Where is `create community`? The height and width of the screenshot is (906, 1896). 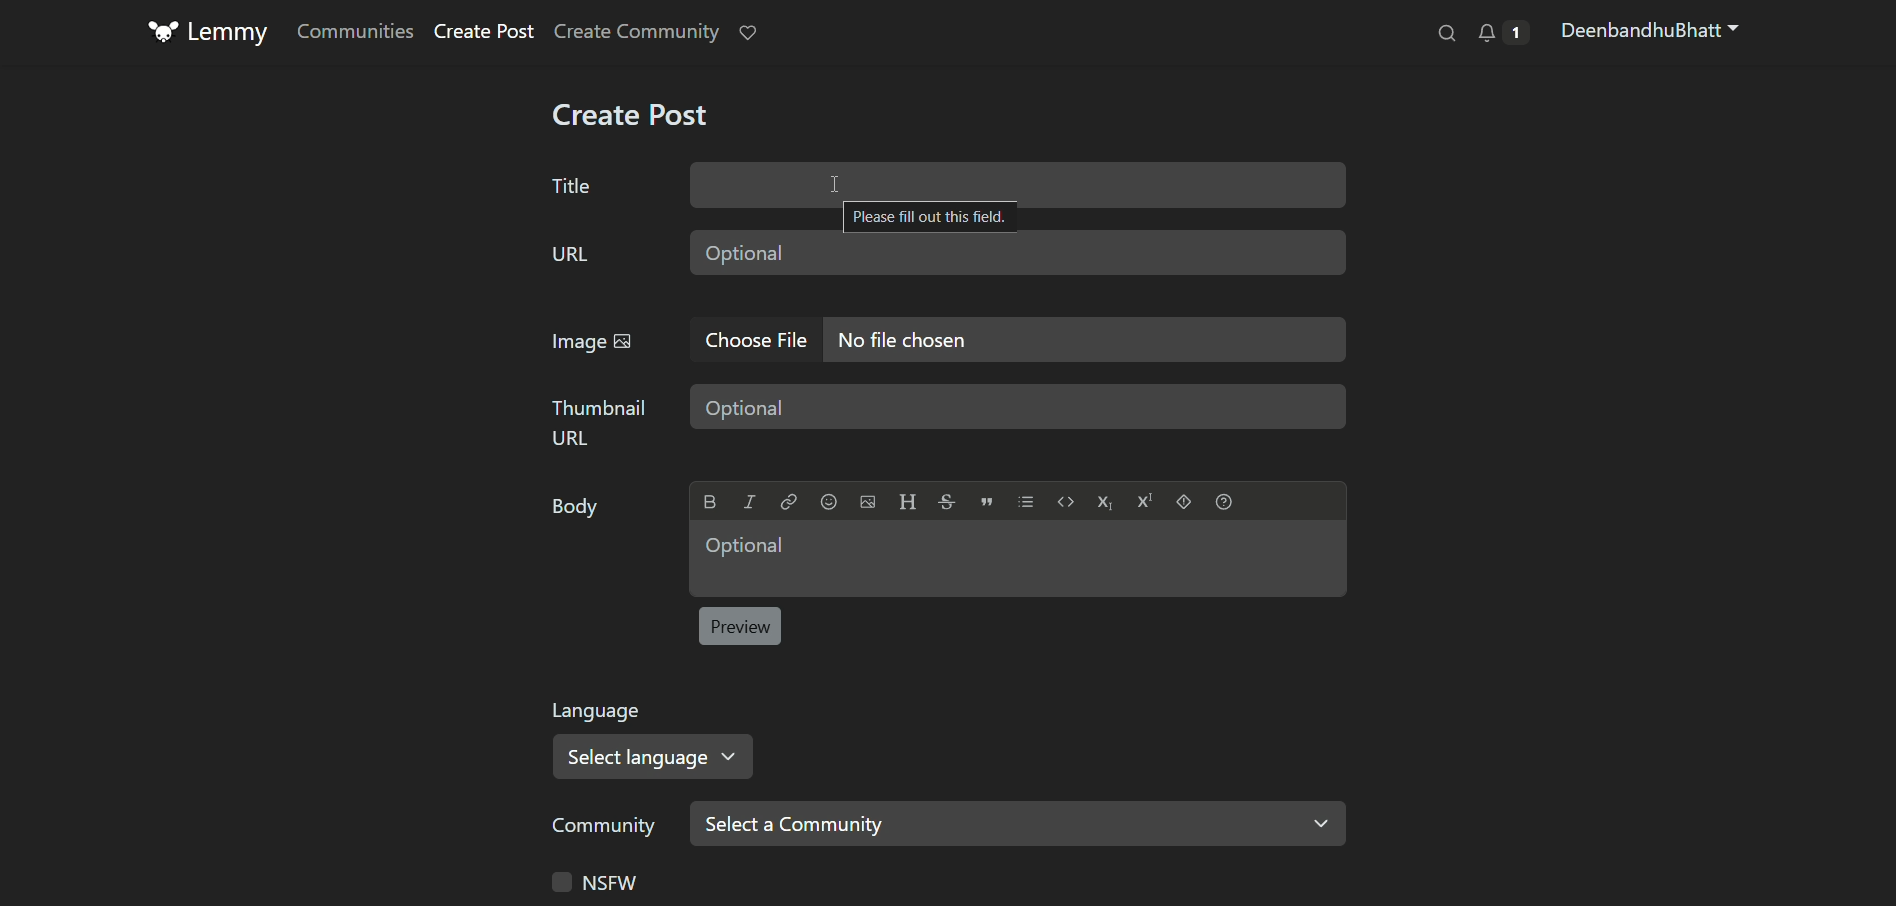 create community is located at coordinates (639, 32).